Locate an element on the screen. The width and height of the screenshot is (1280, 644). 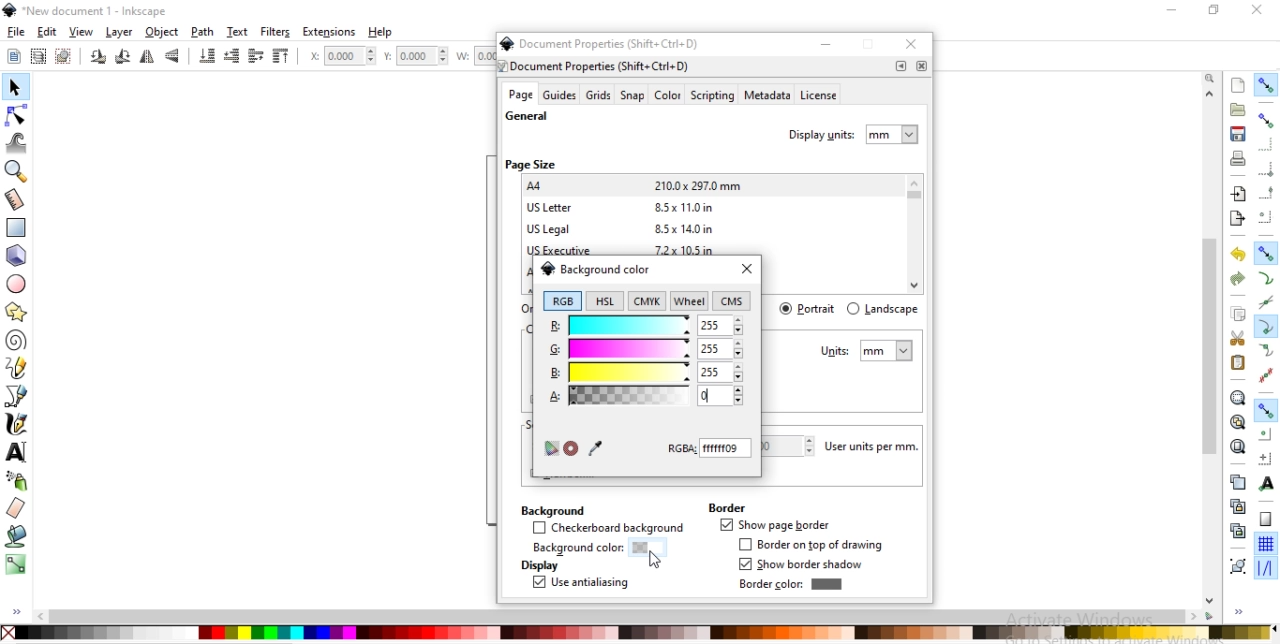
lower selection one step is located at coordinates (231, 57).